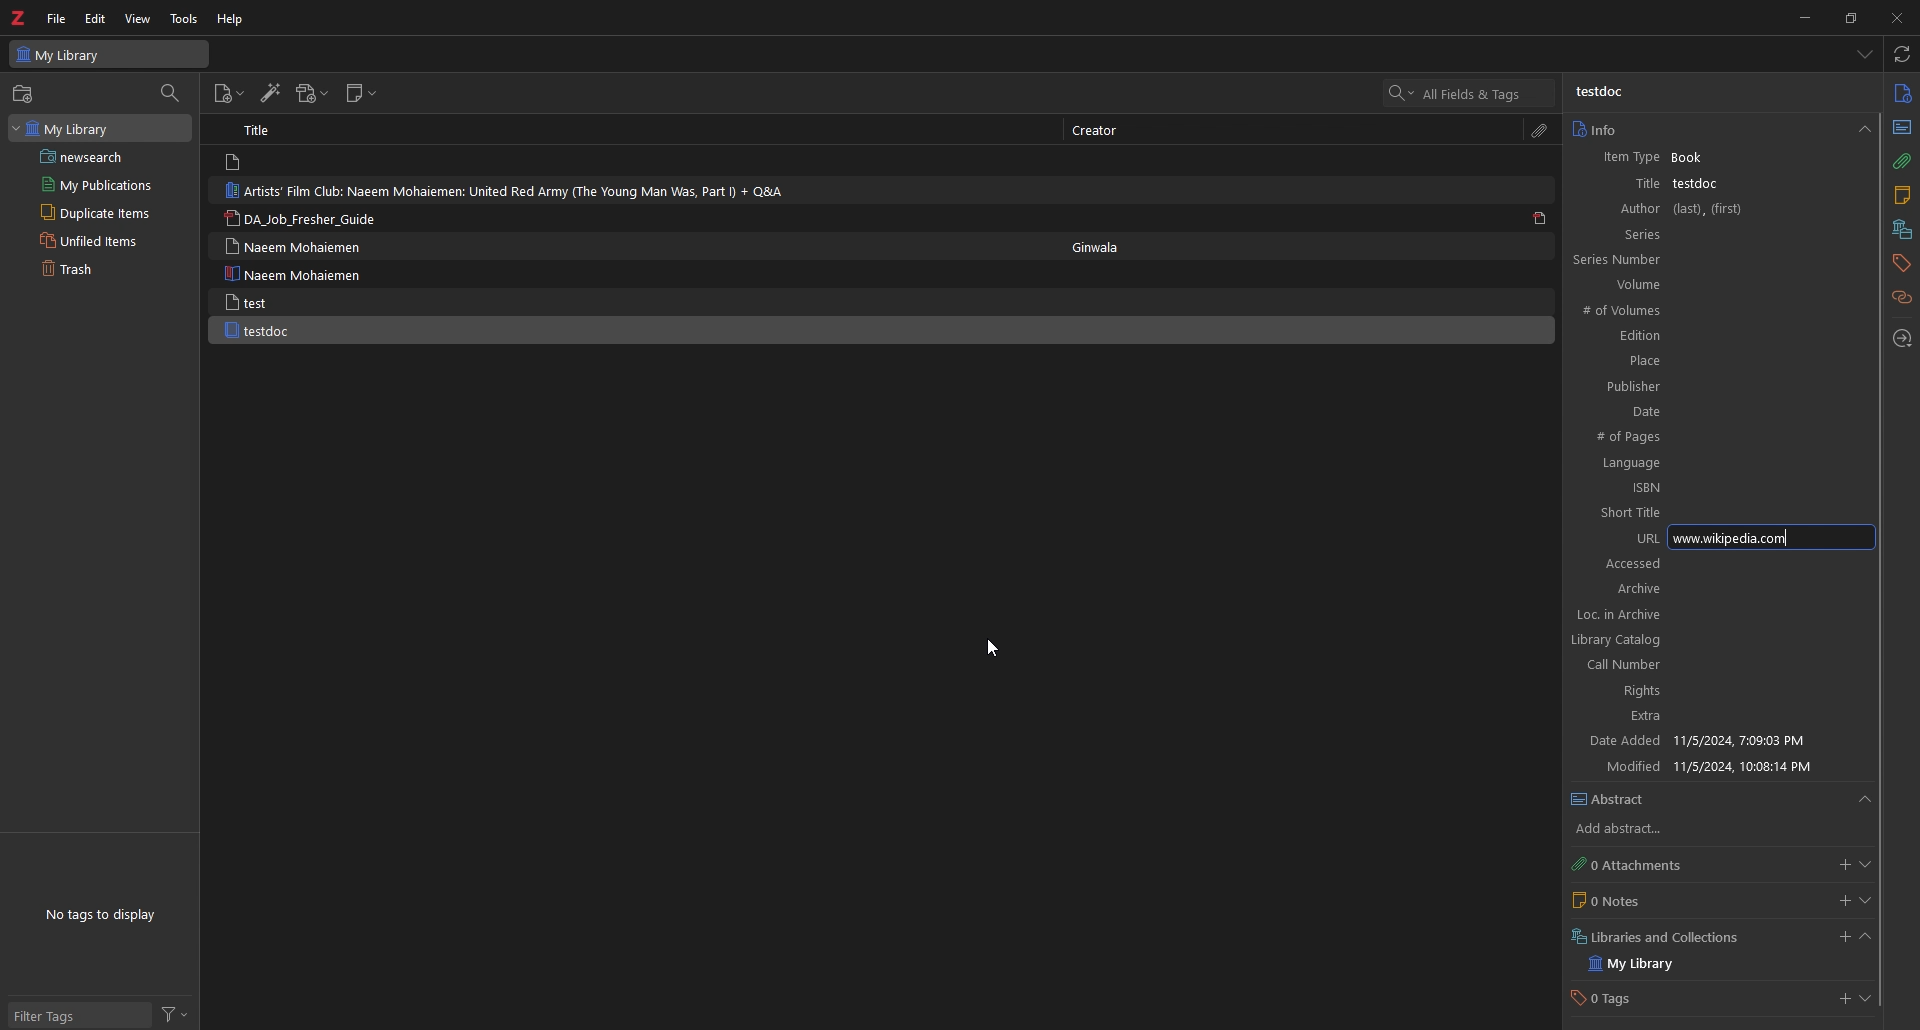 The image size is (1920, 1030). Describe the element at coordinates (97, 185) in the screenshot. I see `my publications` at that location.